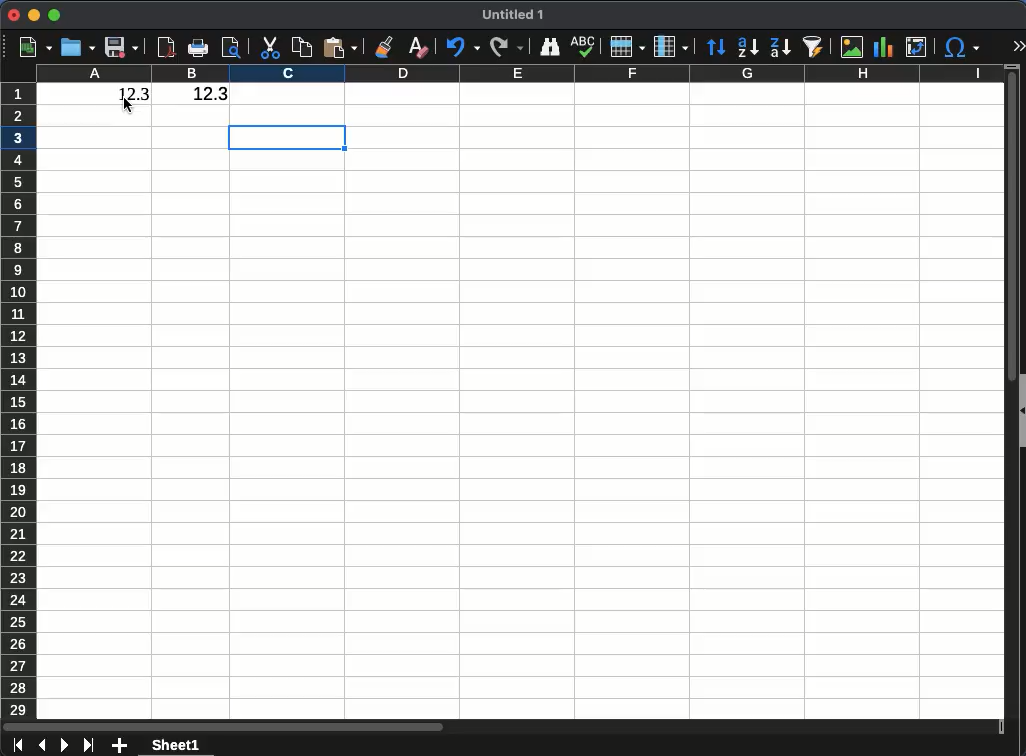 The width and height of the screenshot is (1026, 756). Describe the element at coordinates (119, 746) in the screenshot. I see `add` at that location.